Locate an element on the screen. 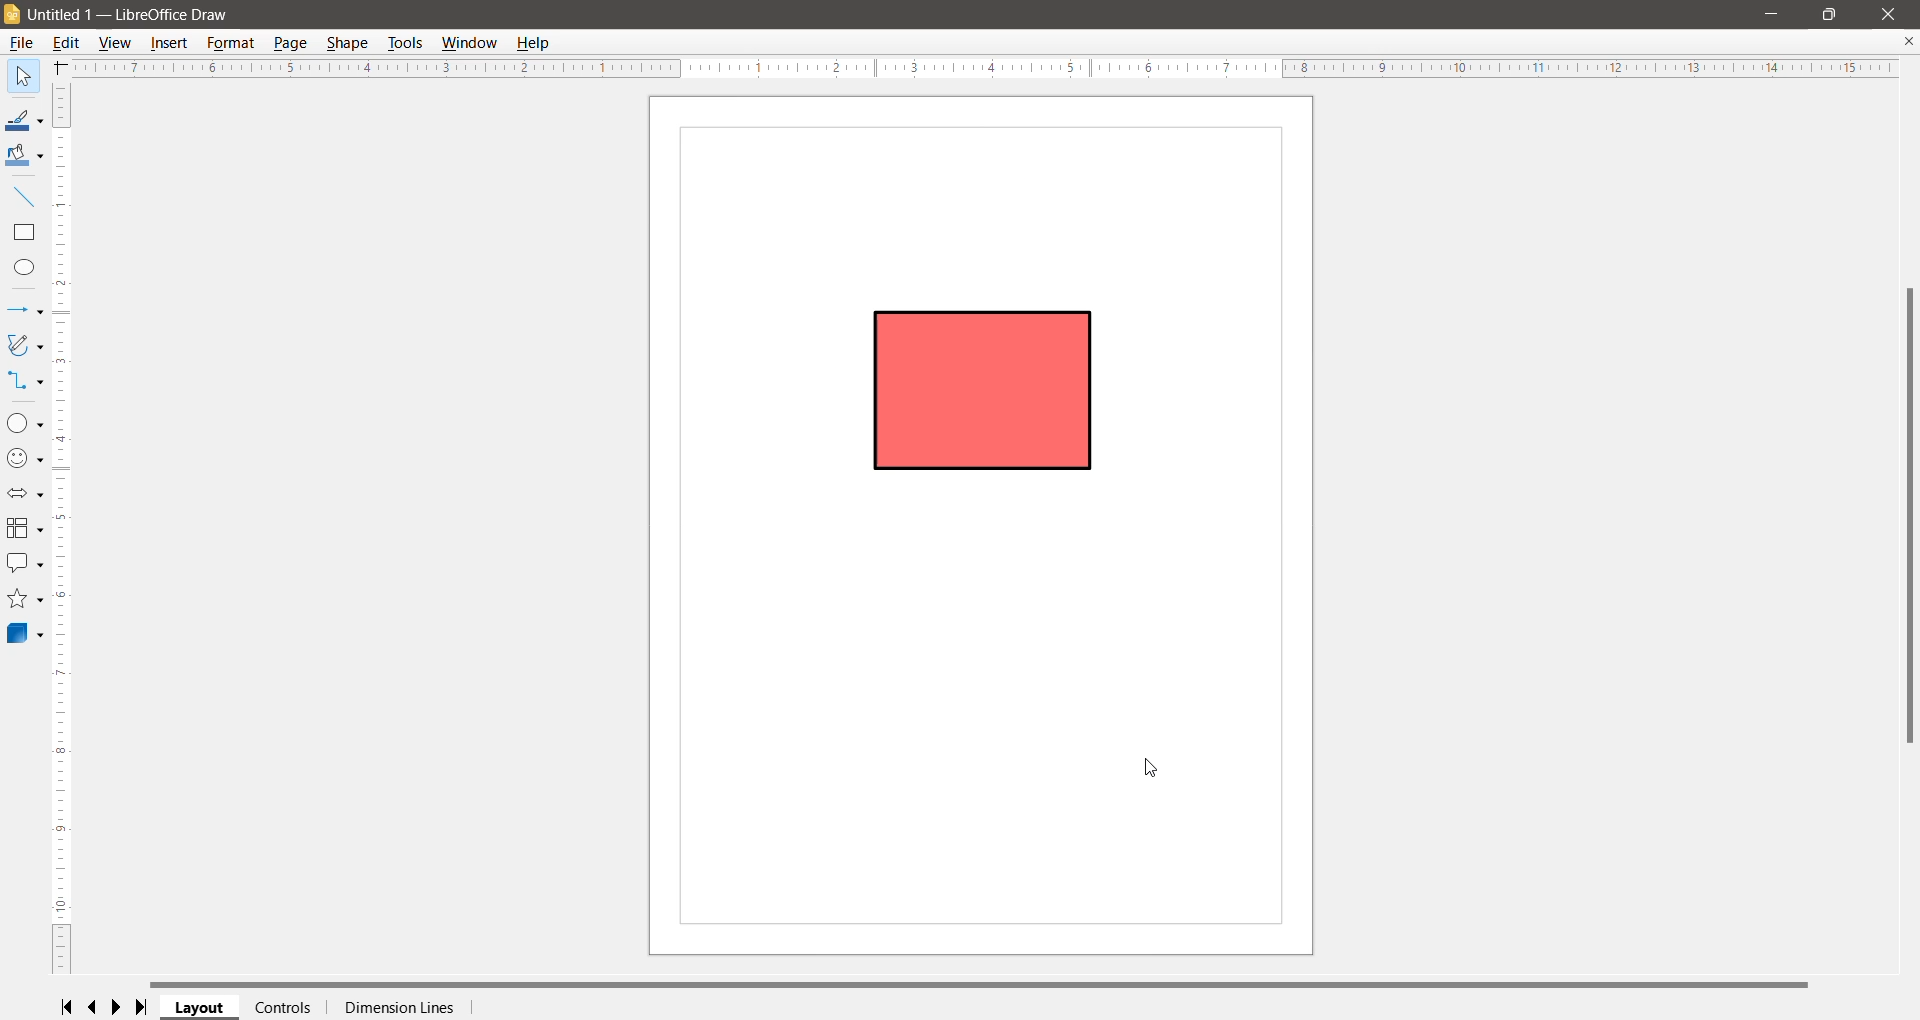  Close is located at coordinates (1889, 15).